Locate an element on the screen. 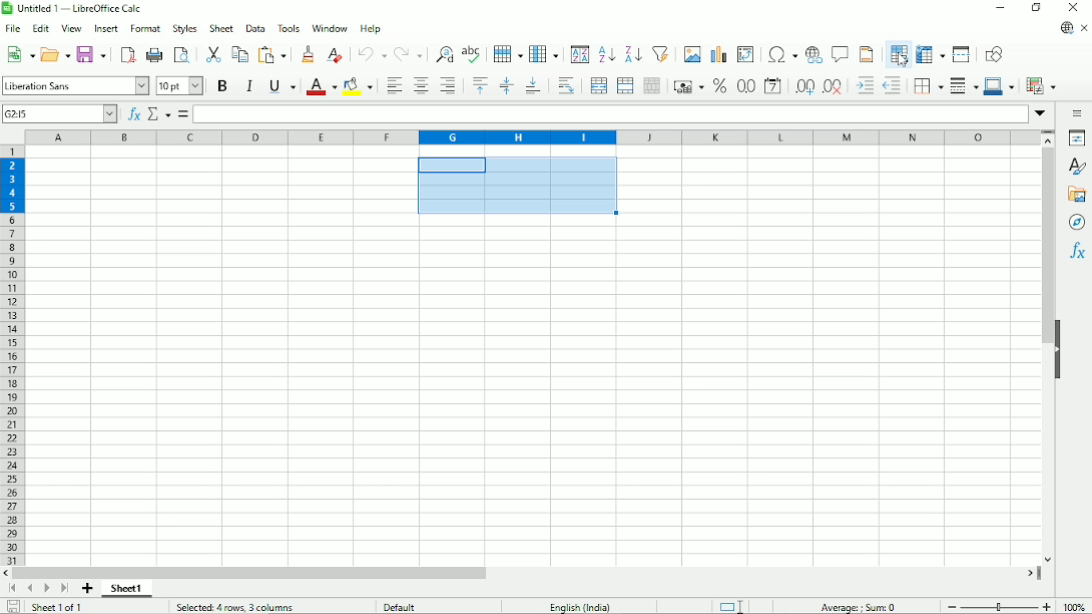 The width and height of the screenshot is (1092, 614). Update available is located at coordinates (1065, 28).